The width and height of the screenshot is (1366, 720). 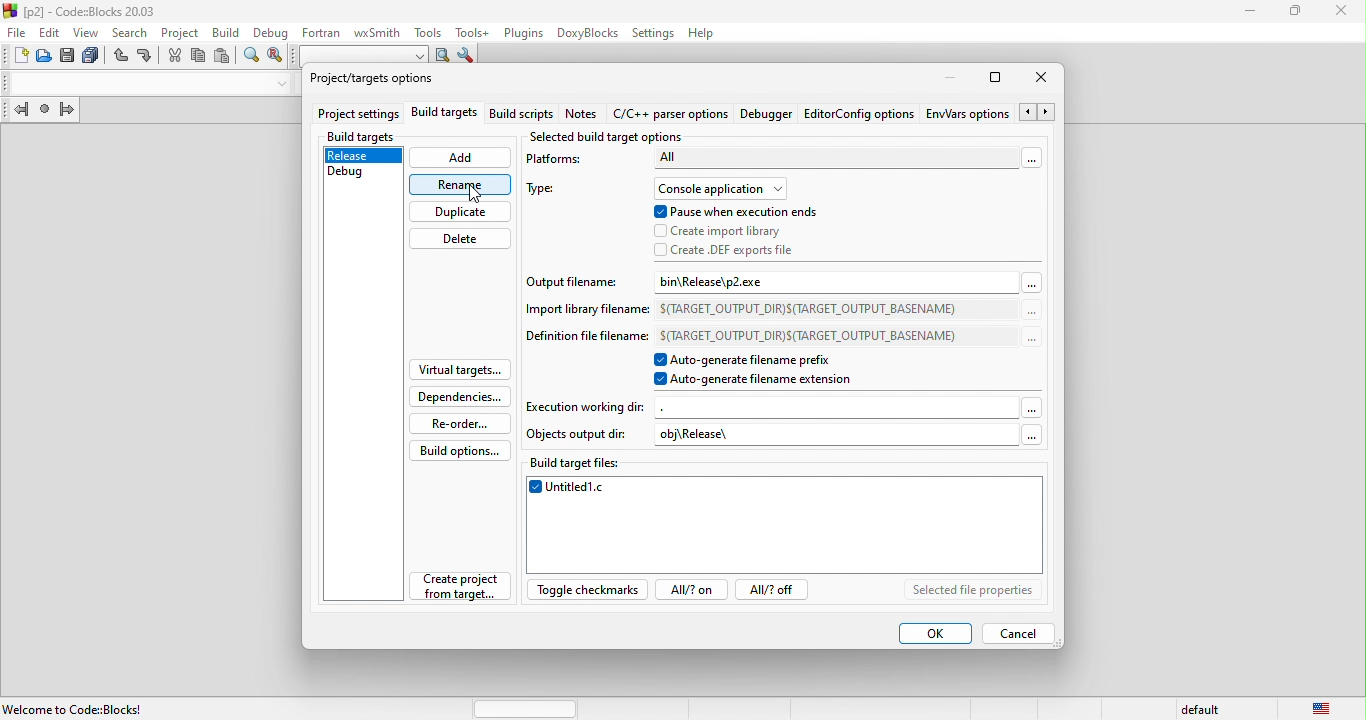 I want to click on bin\Release\p2.exe, so click(x=735, y=282).